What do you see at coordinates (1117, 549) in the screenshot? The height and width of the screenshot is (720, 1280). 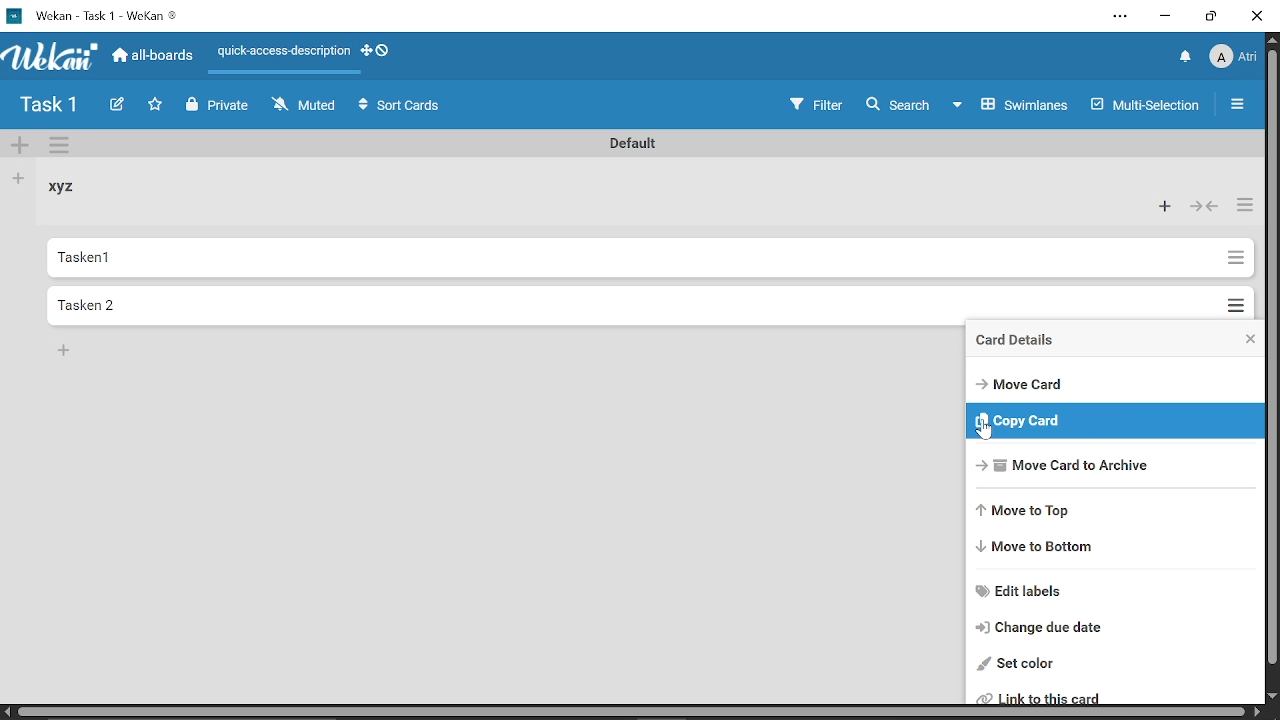 I see `MOve to bottom` at bounding box center [1117, 549].